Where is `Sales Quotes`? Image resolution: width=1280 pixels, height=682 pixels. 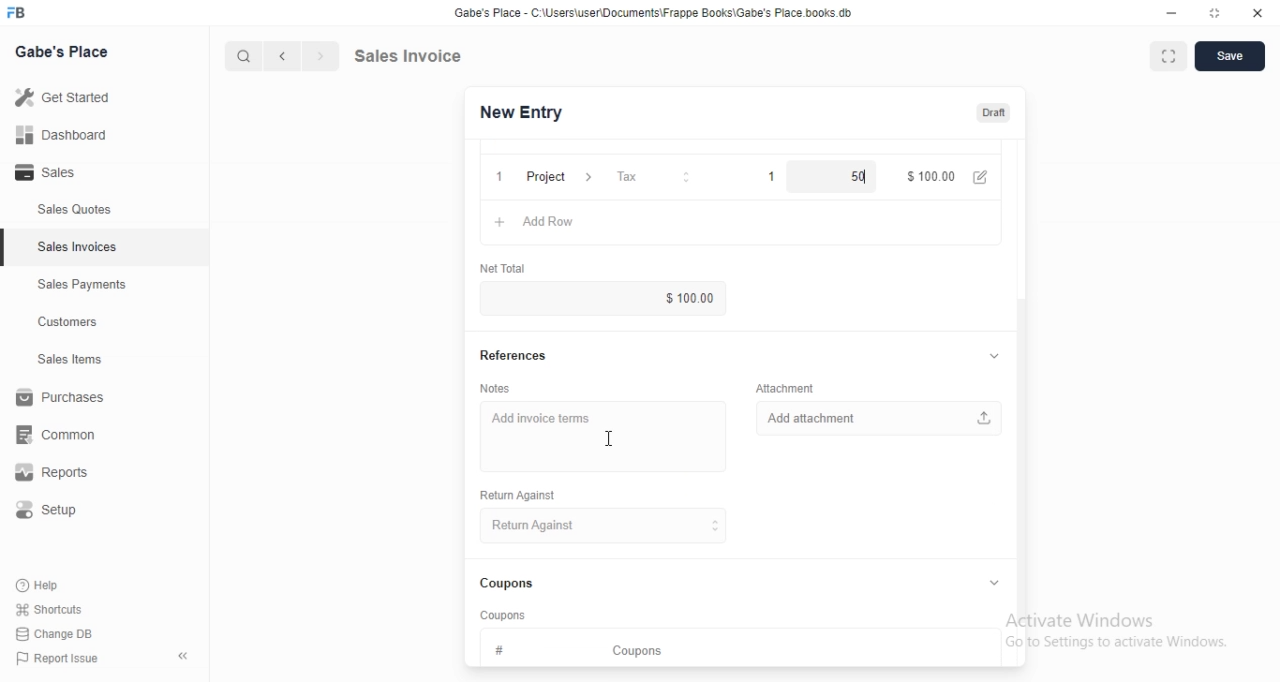 Sales Quotes is located at coordinates (64, 210).